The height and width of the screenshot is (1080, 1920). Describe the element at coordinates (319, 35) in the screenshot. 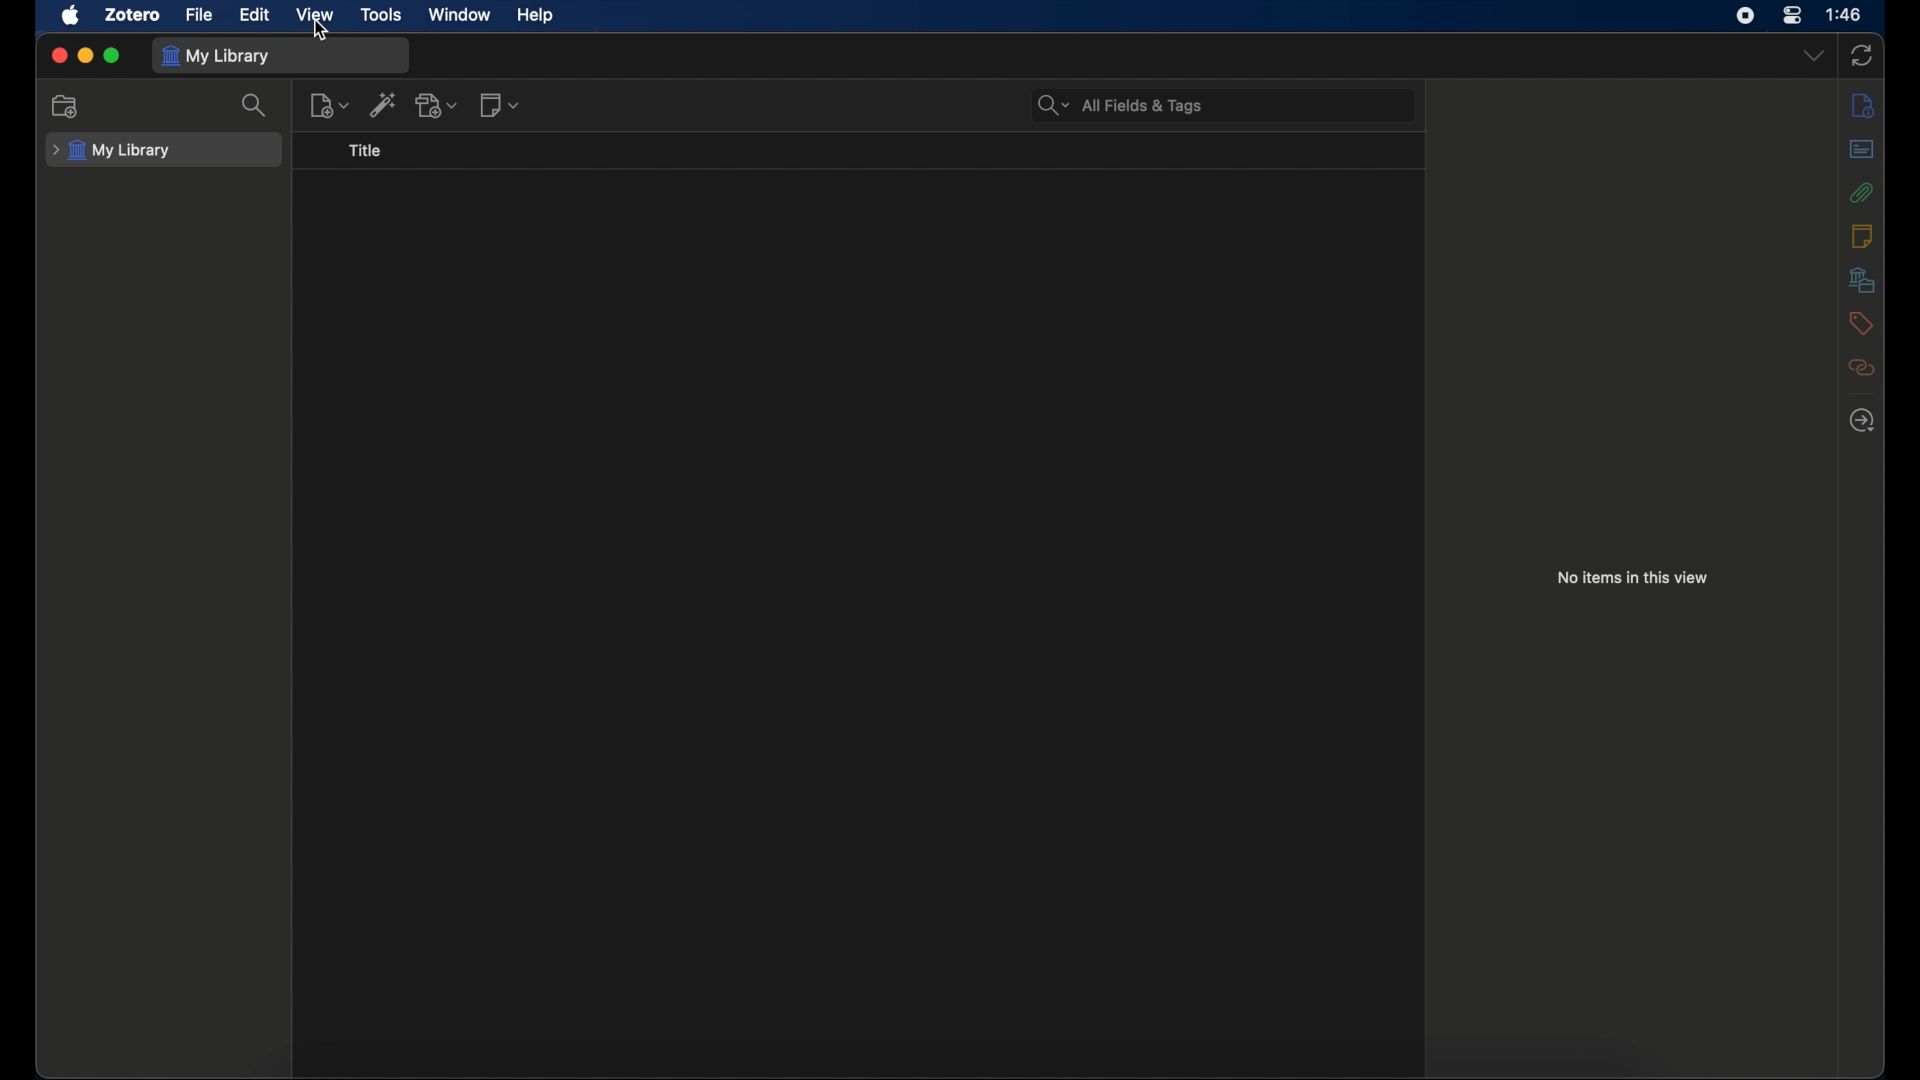

I see `Cursor` at that location.